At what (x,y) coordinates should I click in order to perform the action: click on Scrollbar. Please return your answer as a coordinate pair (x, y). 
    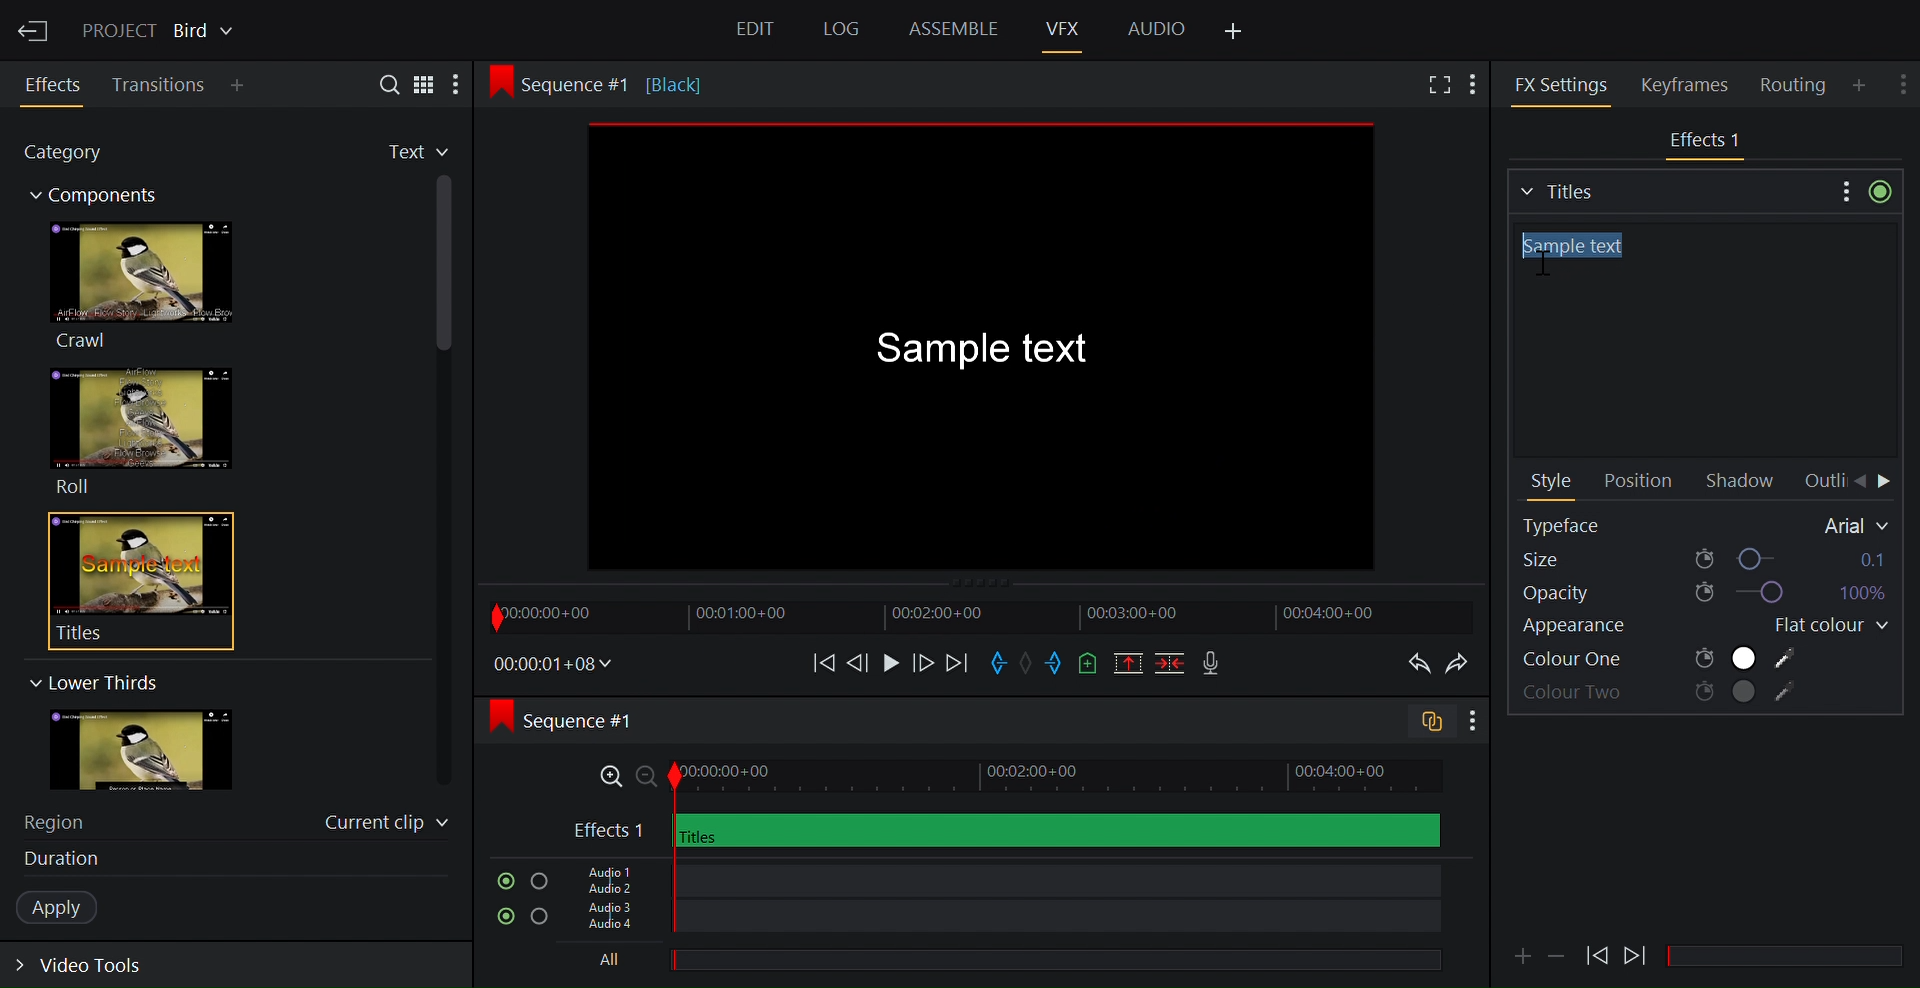
    Looking at the image, I should click on (1793, 957).